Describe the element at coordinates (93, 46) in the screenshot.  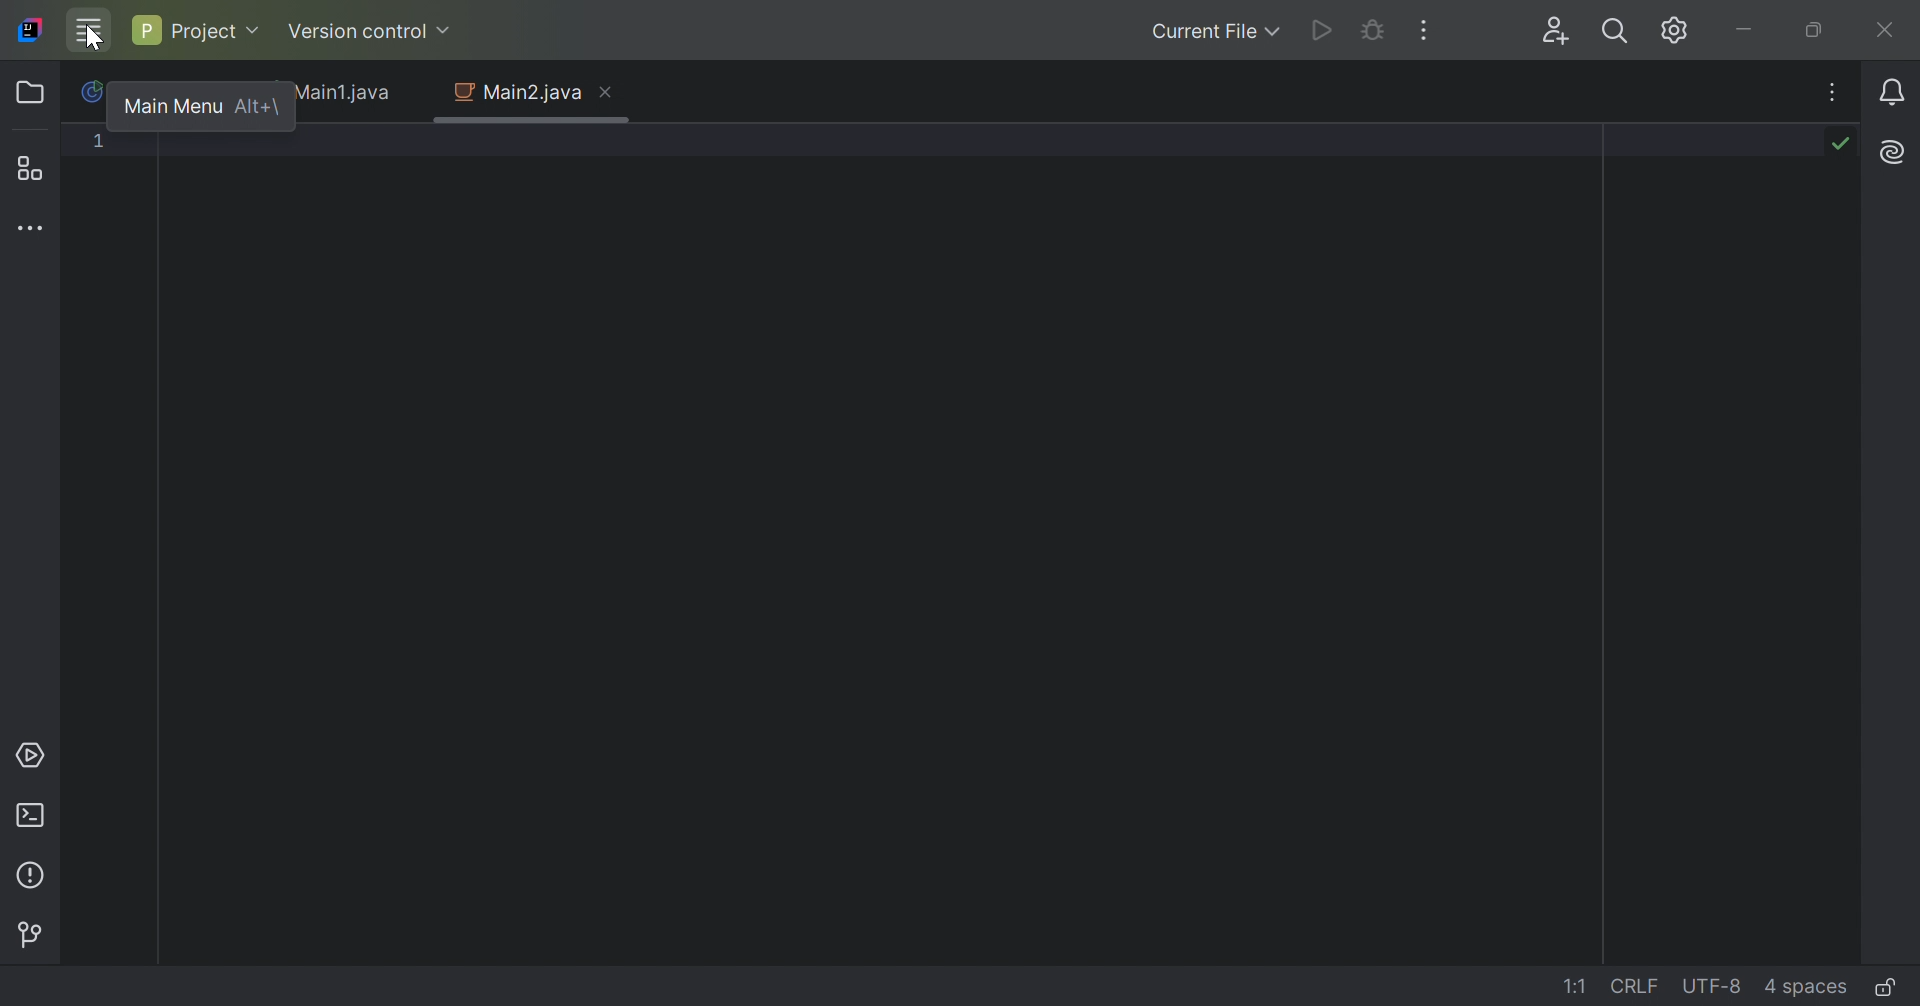
I see `cursor` at that location.